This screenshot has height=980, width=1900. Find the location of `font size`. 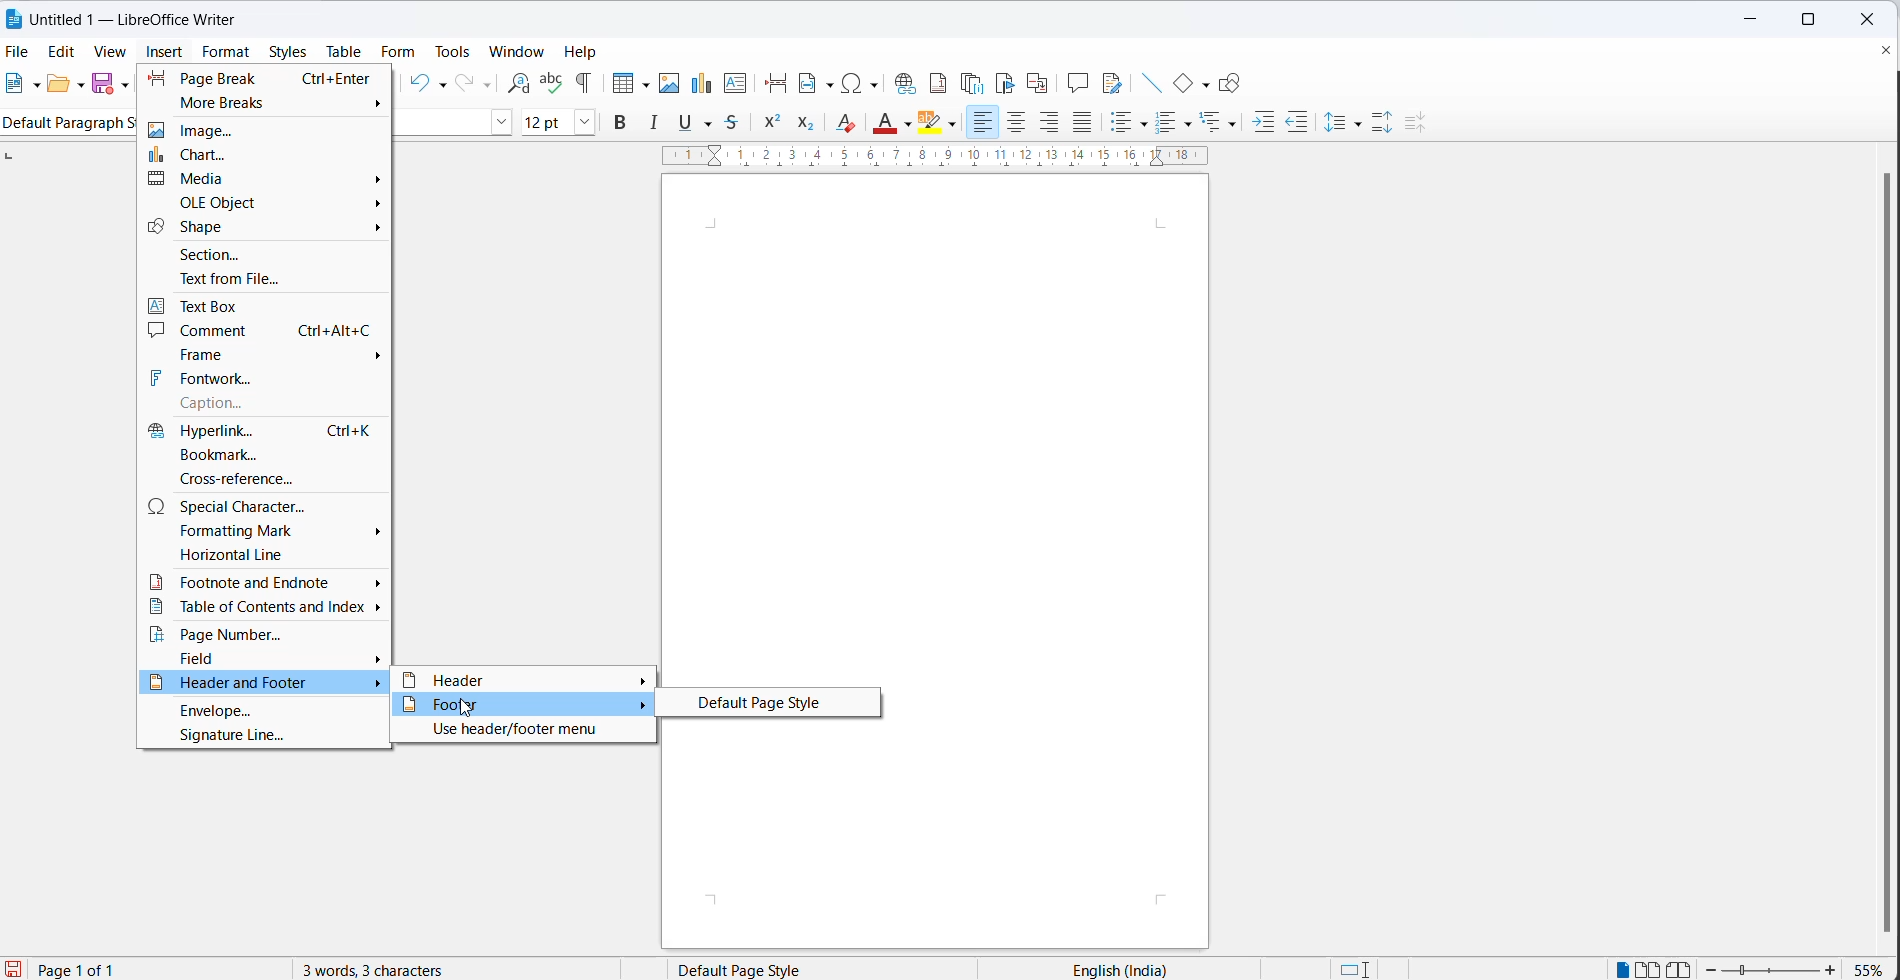

font size is located at coordinates (546, 122).